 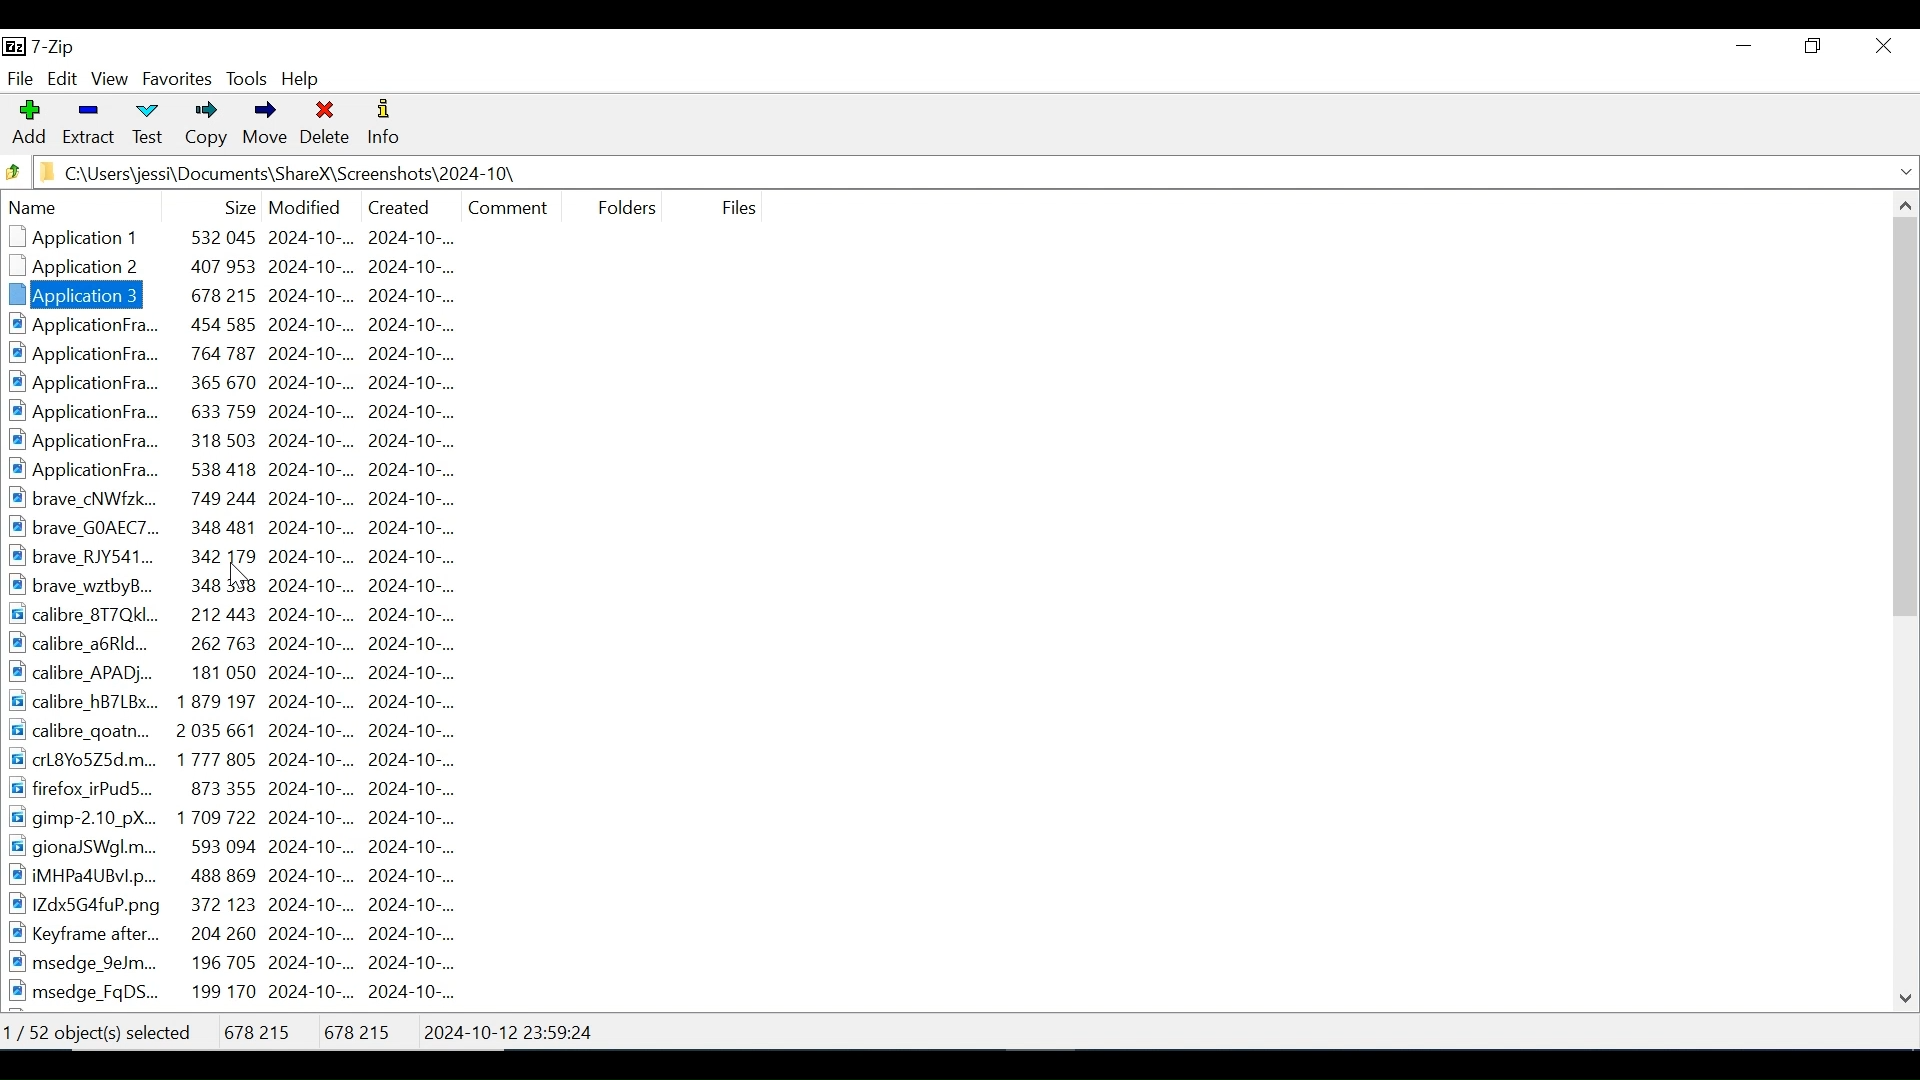 I want to click on calibre_hB7LBx... 1879 197 2024-10-.. 2024-10-..., so click(x=247, y=702).